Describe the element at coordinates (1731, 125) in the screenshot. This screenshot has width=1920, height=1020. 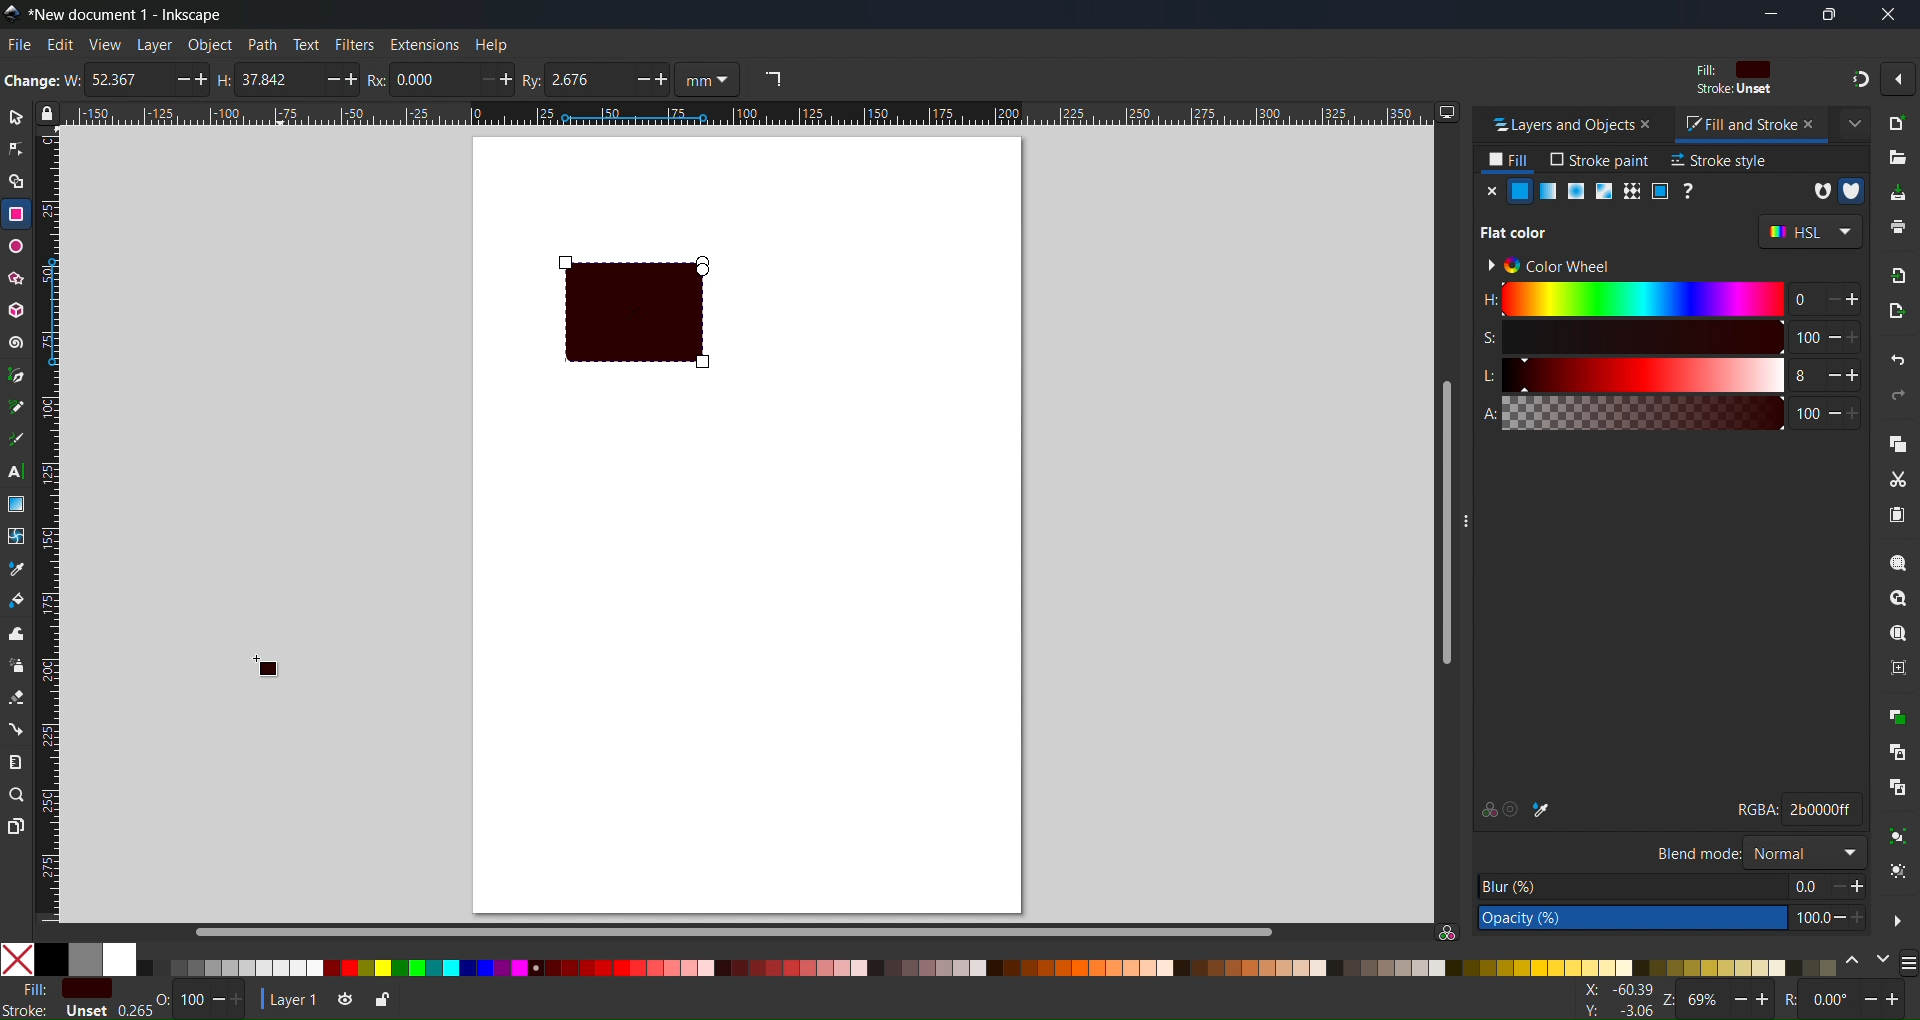
I see `Fill and stroke` at that location.